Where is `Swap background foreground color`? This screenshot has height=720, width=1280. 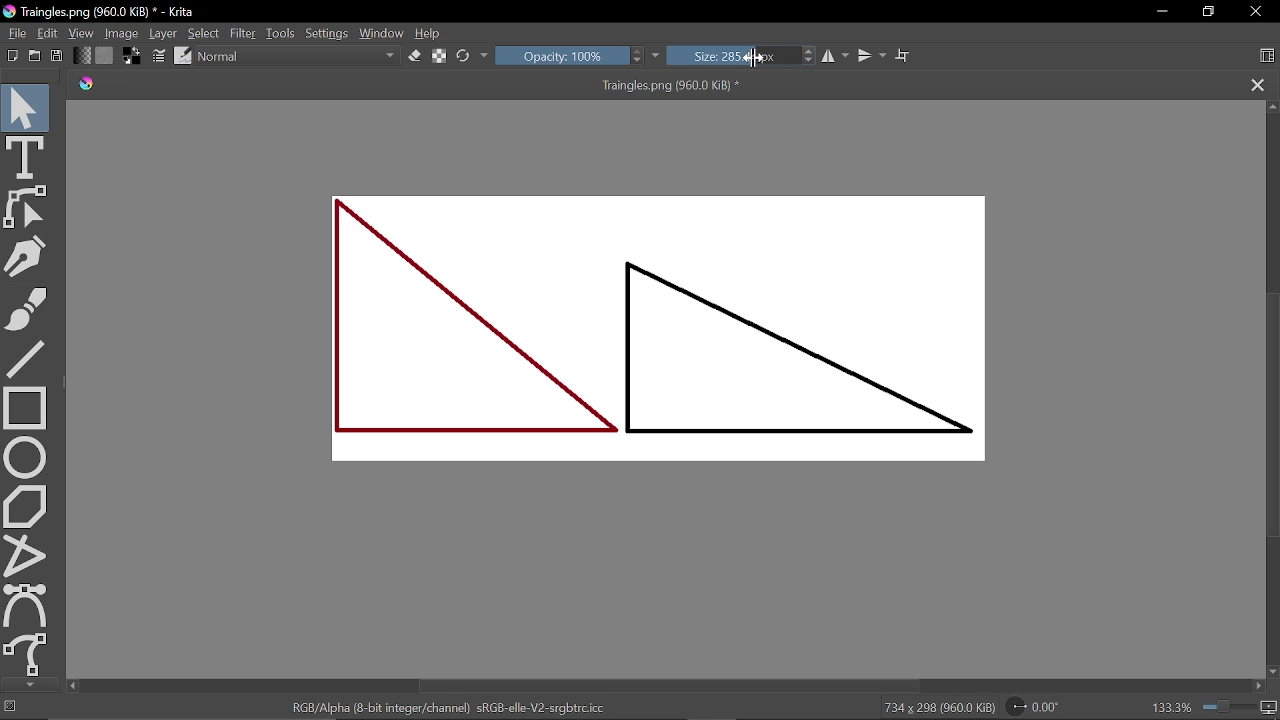 Swap background foreground color is located at coordinates (129, 58).